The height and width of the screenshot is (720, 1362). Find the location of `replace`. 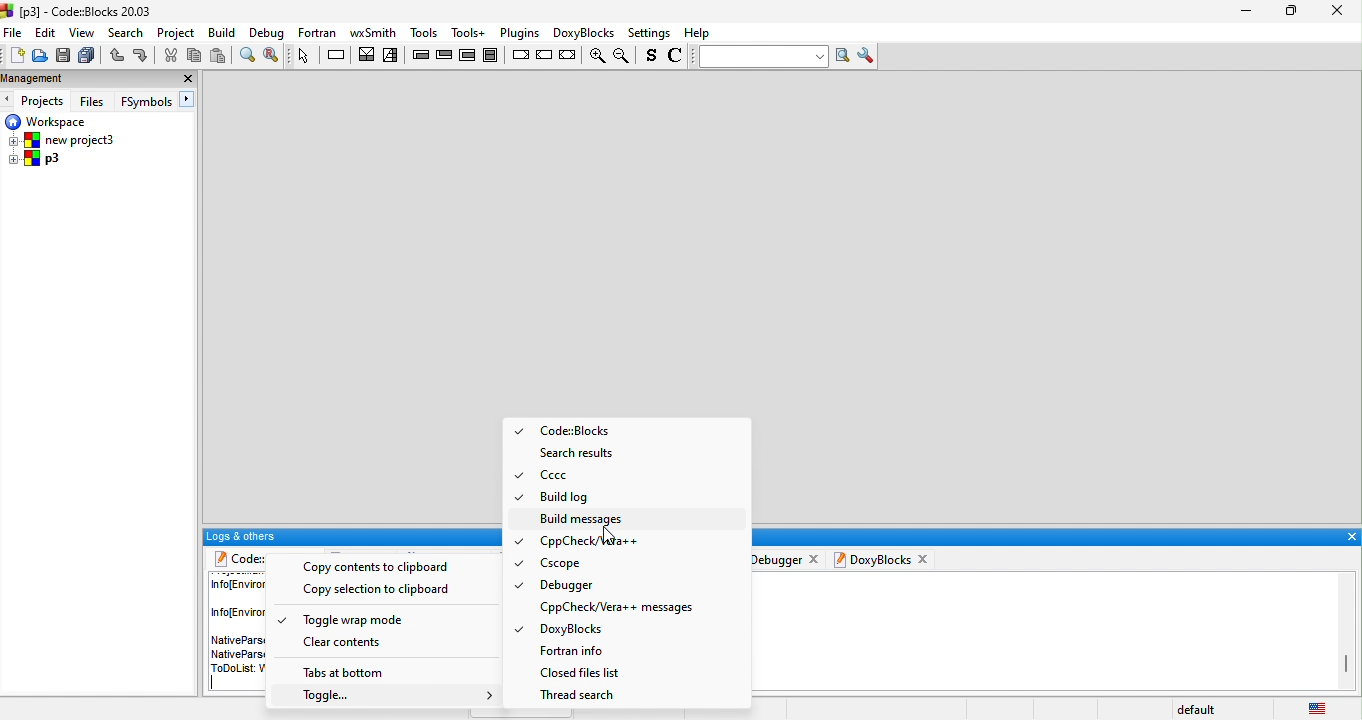

replace is located at coordinates (273, 56).